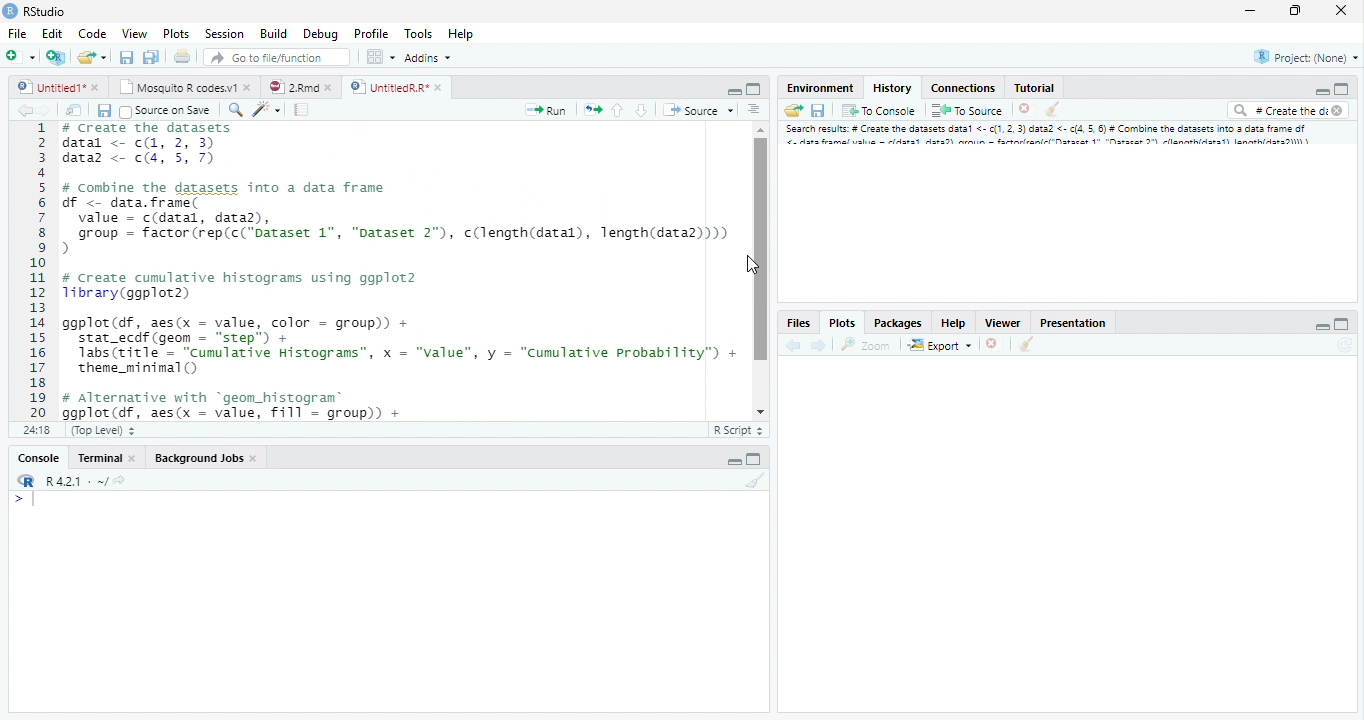  What do you see at coordinates (1035, 88) in the screenshot?
I see `Tutorial` at bounding box center [1035, 88].